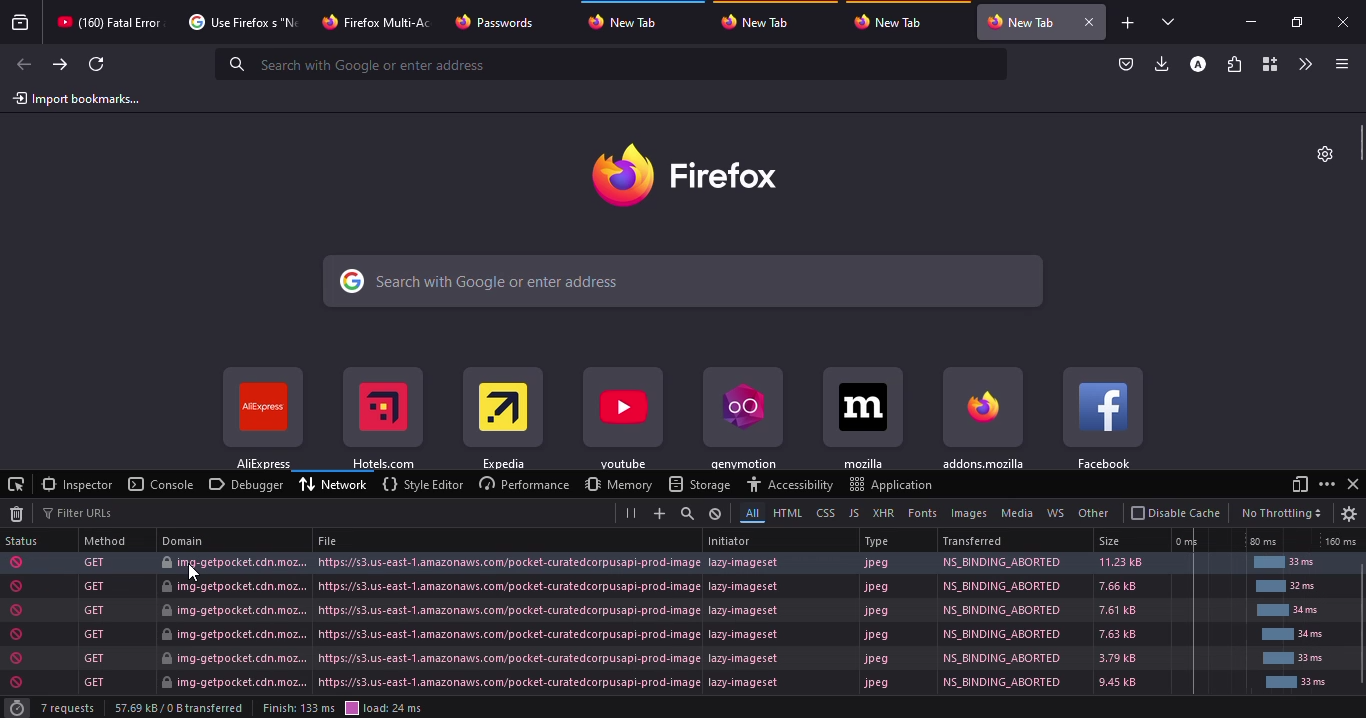 The width and height of the screenshot is (1366, 718). I want to click on open menu, so click(1339, 63).